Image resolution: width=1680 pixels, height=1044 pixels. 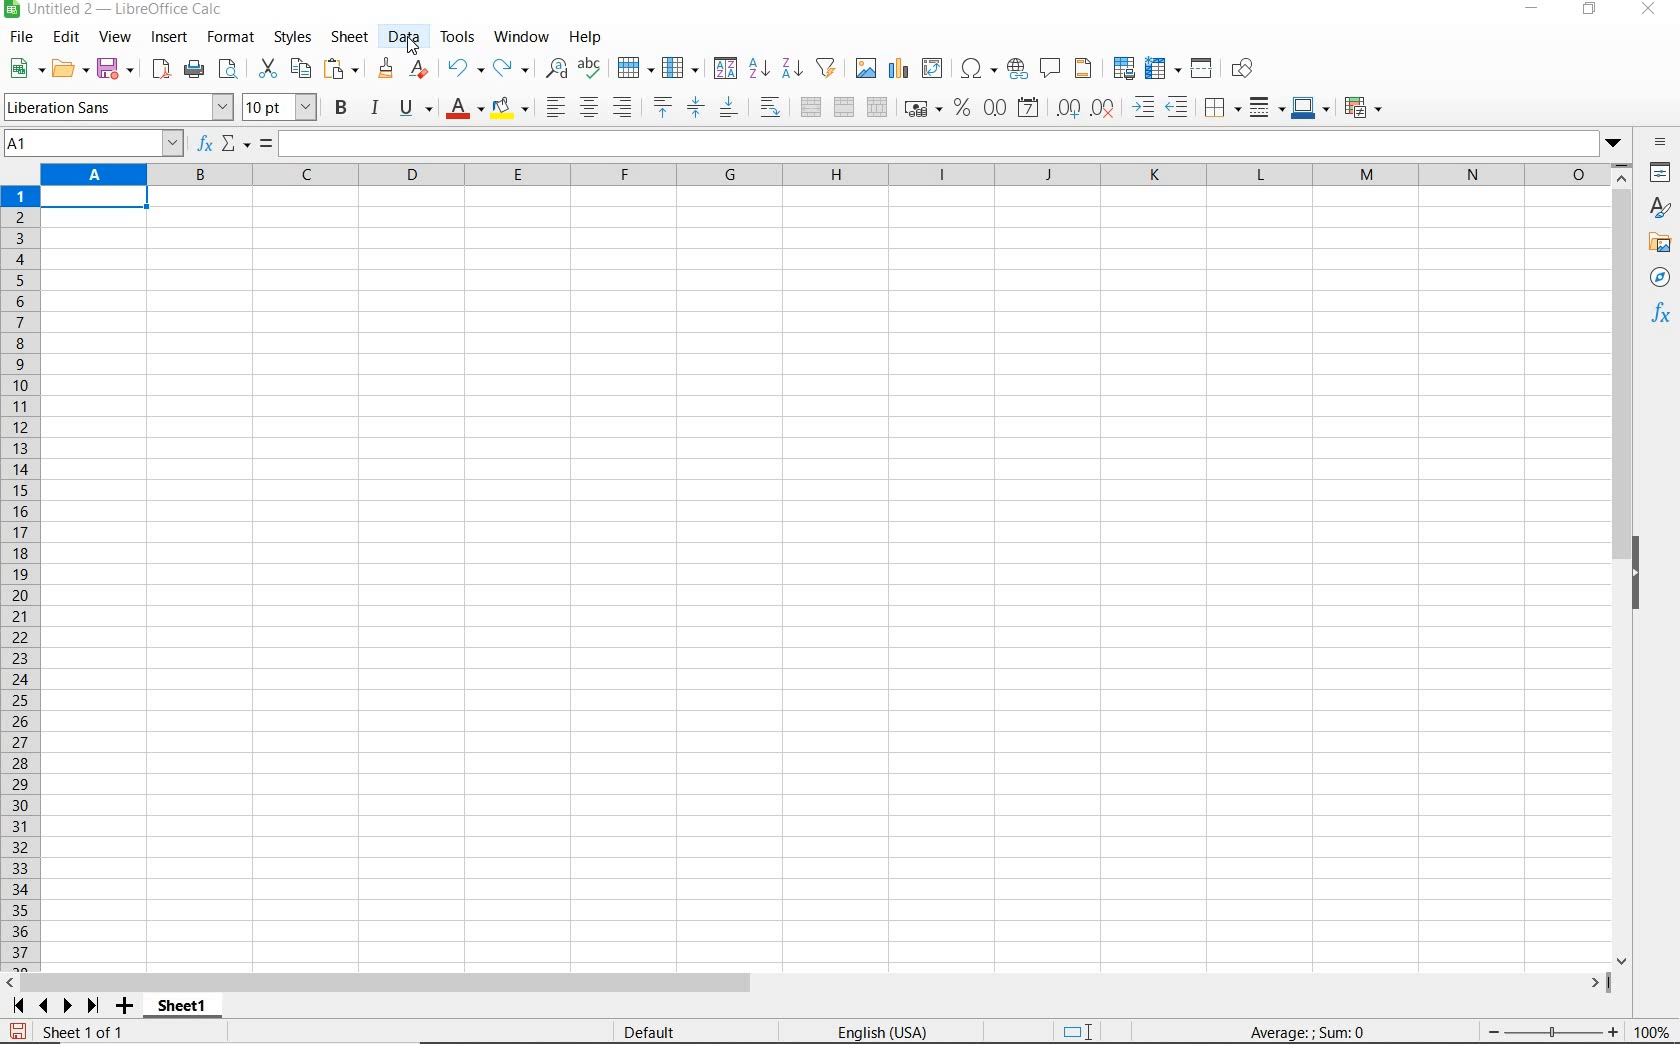 What do you see at coordinates (1661, 210) in the screenshot?
I see `styles` at bounding box center [1661, 210].